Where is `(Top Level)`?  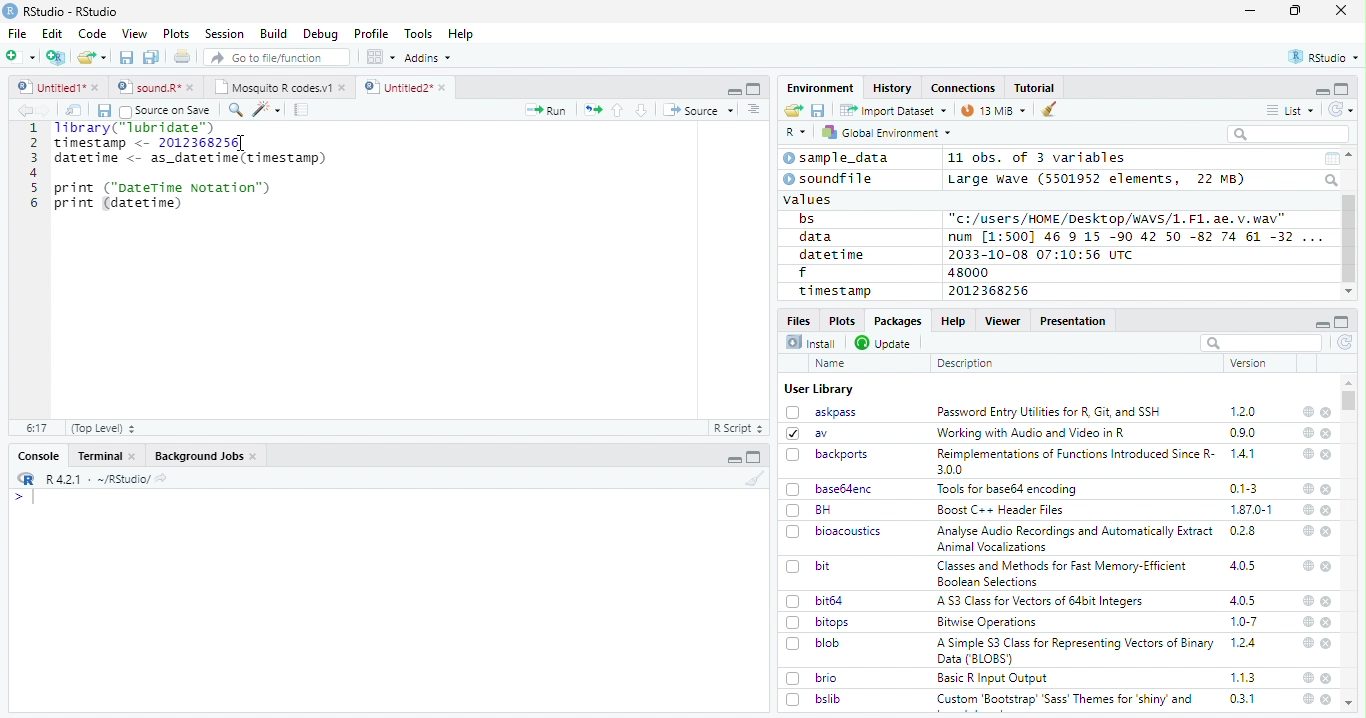 (Top Level) is located at coordinates (102, 428).